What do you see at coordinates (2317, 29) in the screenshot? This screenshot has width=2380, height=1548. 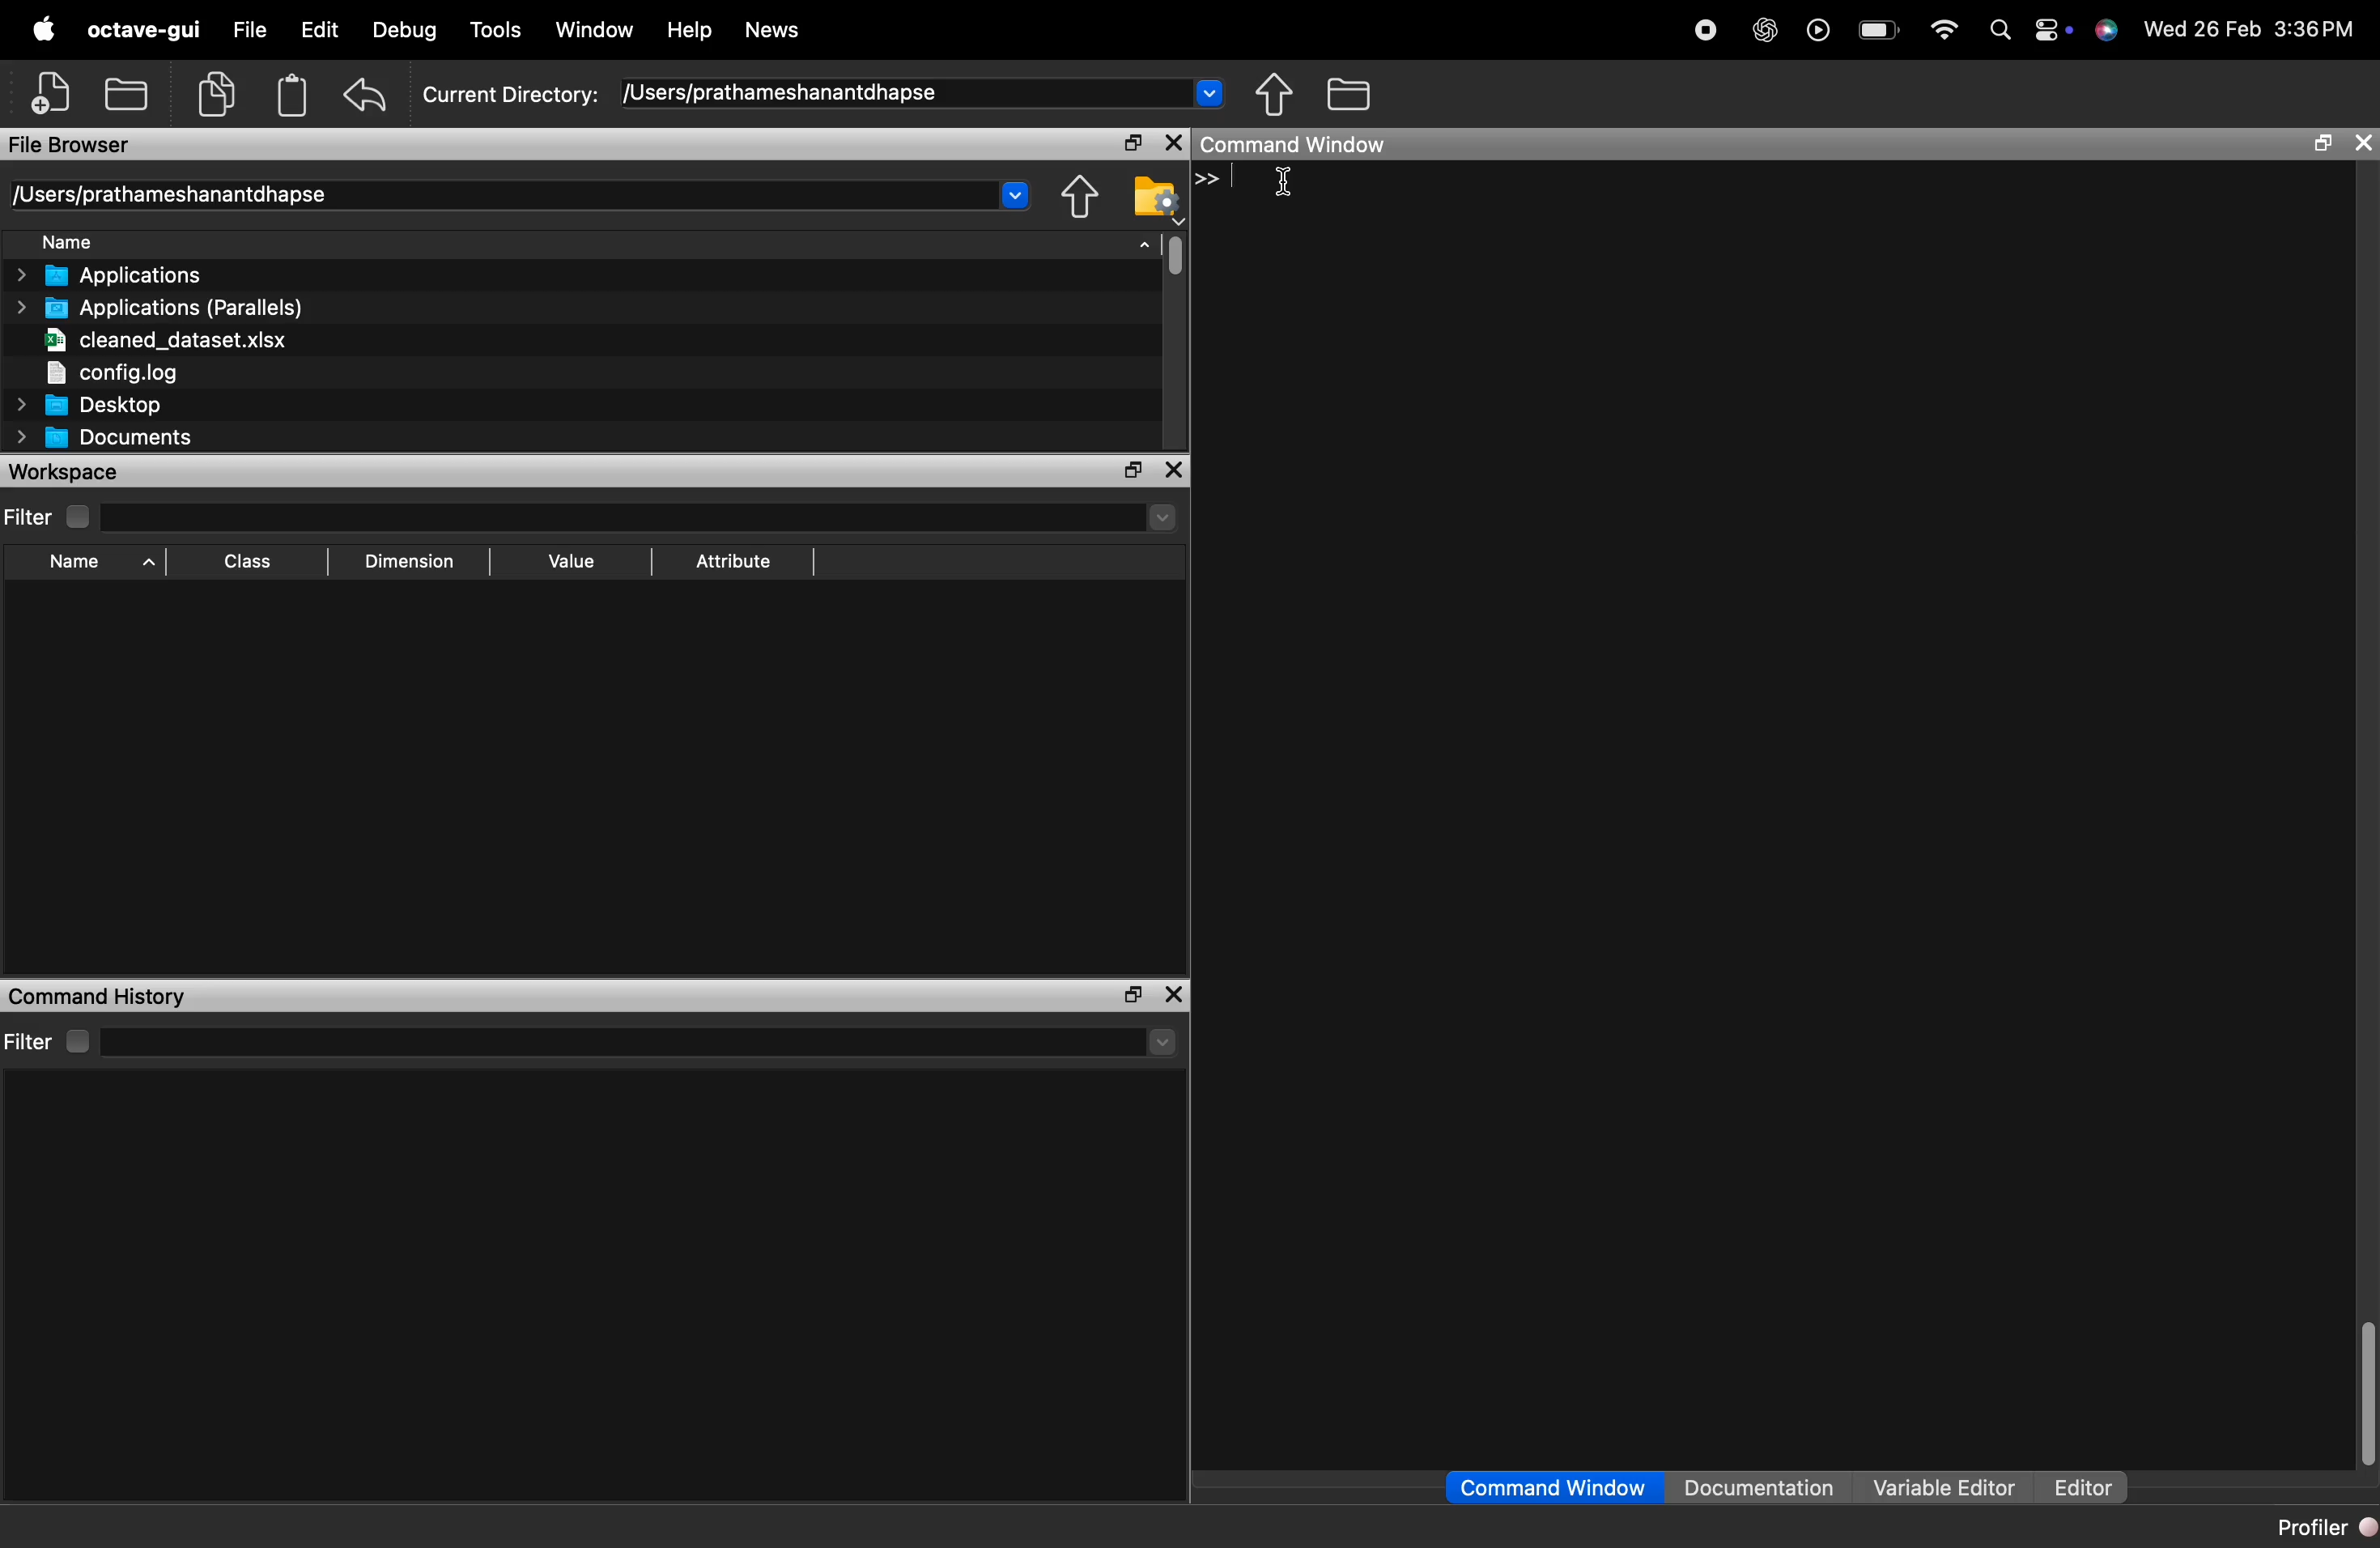 I see `3:36 PM` at bounding box center [2317, 29].